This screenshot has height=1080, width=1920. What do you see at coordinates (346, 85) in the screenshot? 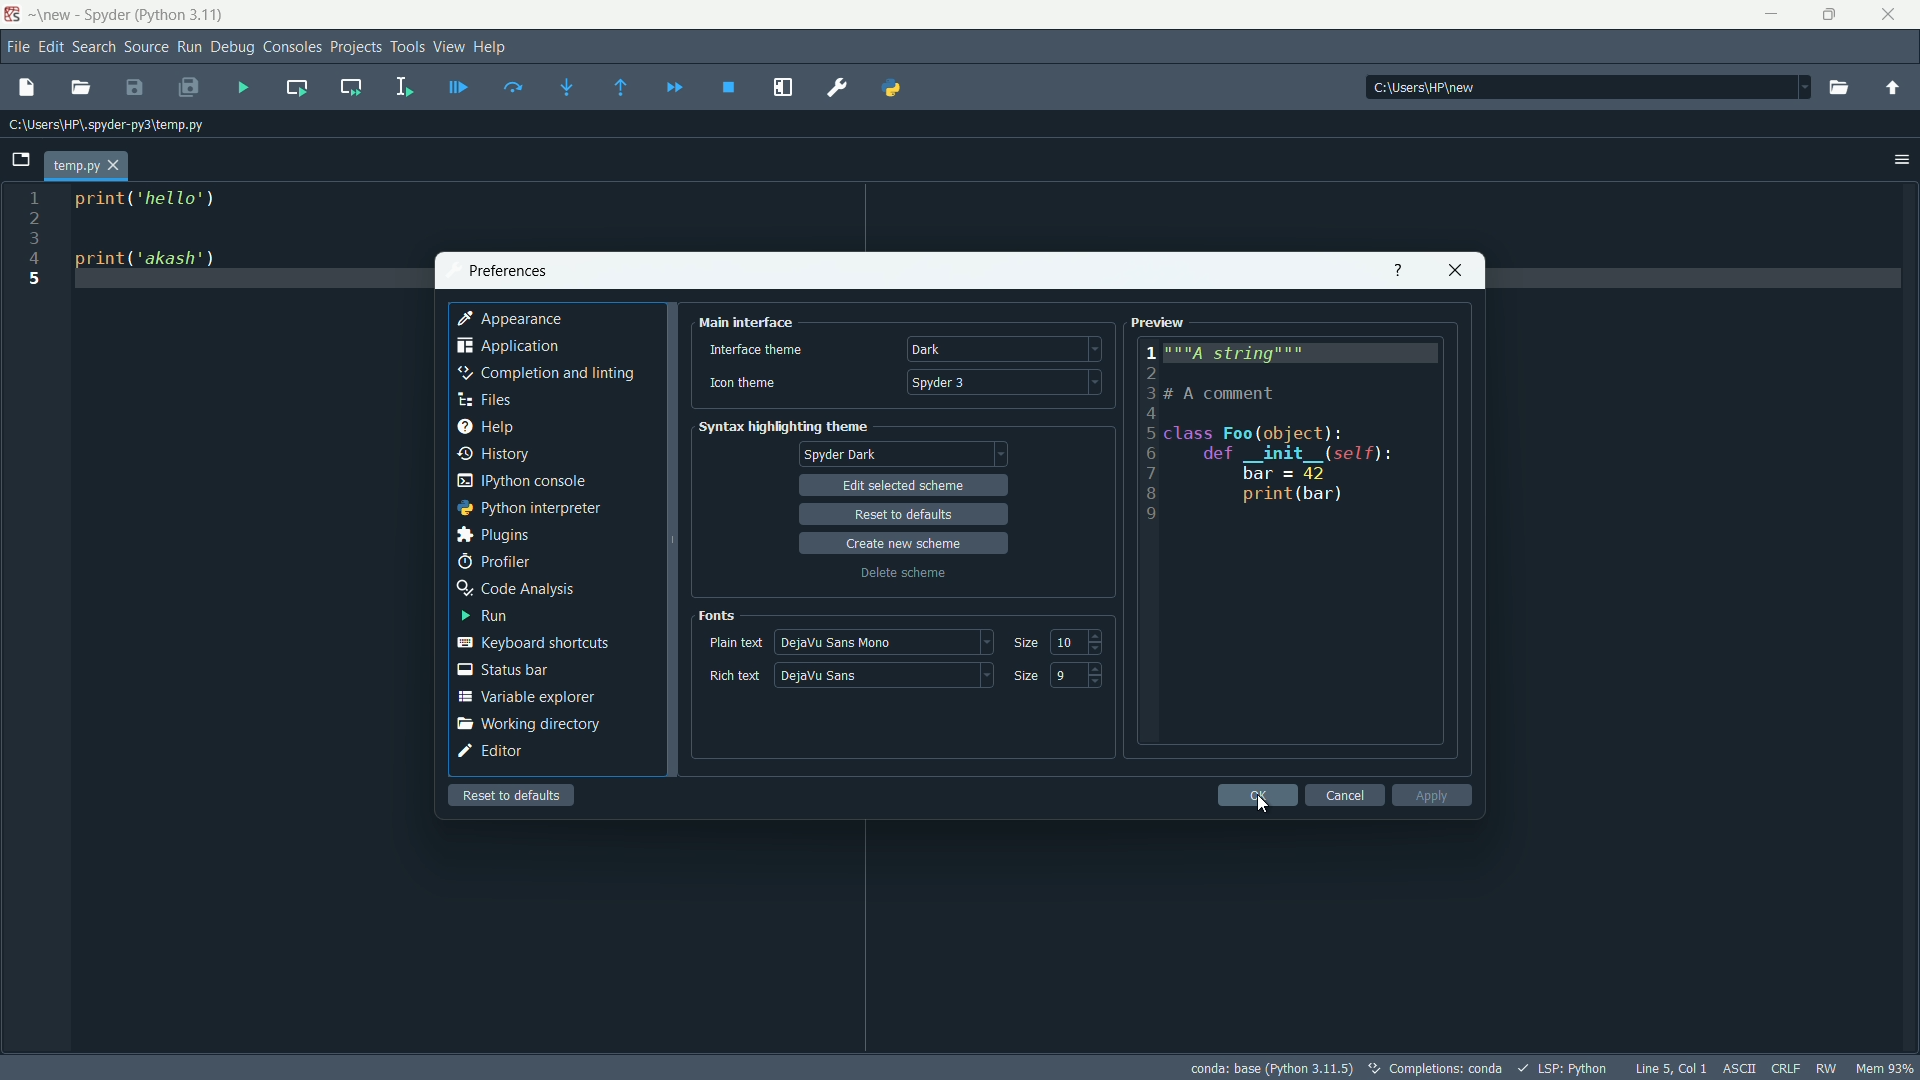
I see `run current cell and go to the next one` at bounding box center [346, 85].